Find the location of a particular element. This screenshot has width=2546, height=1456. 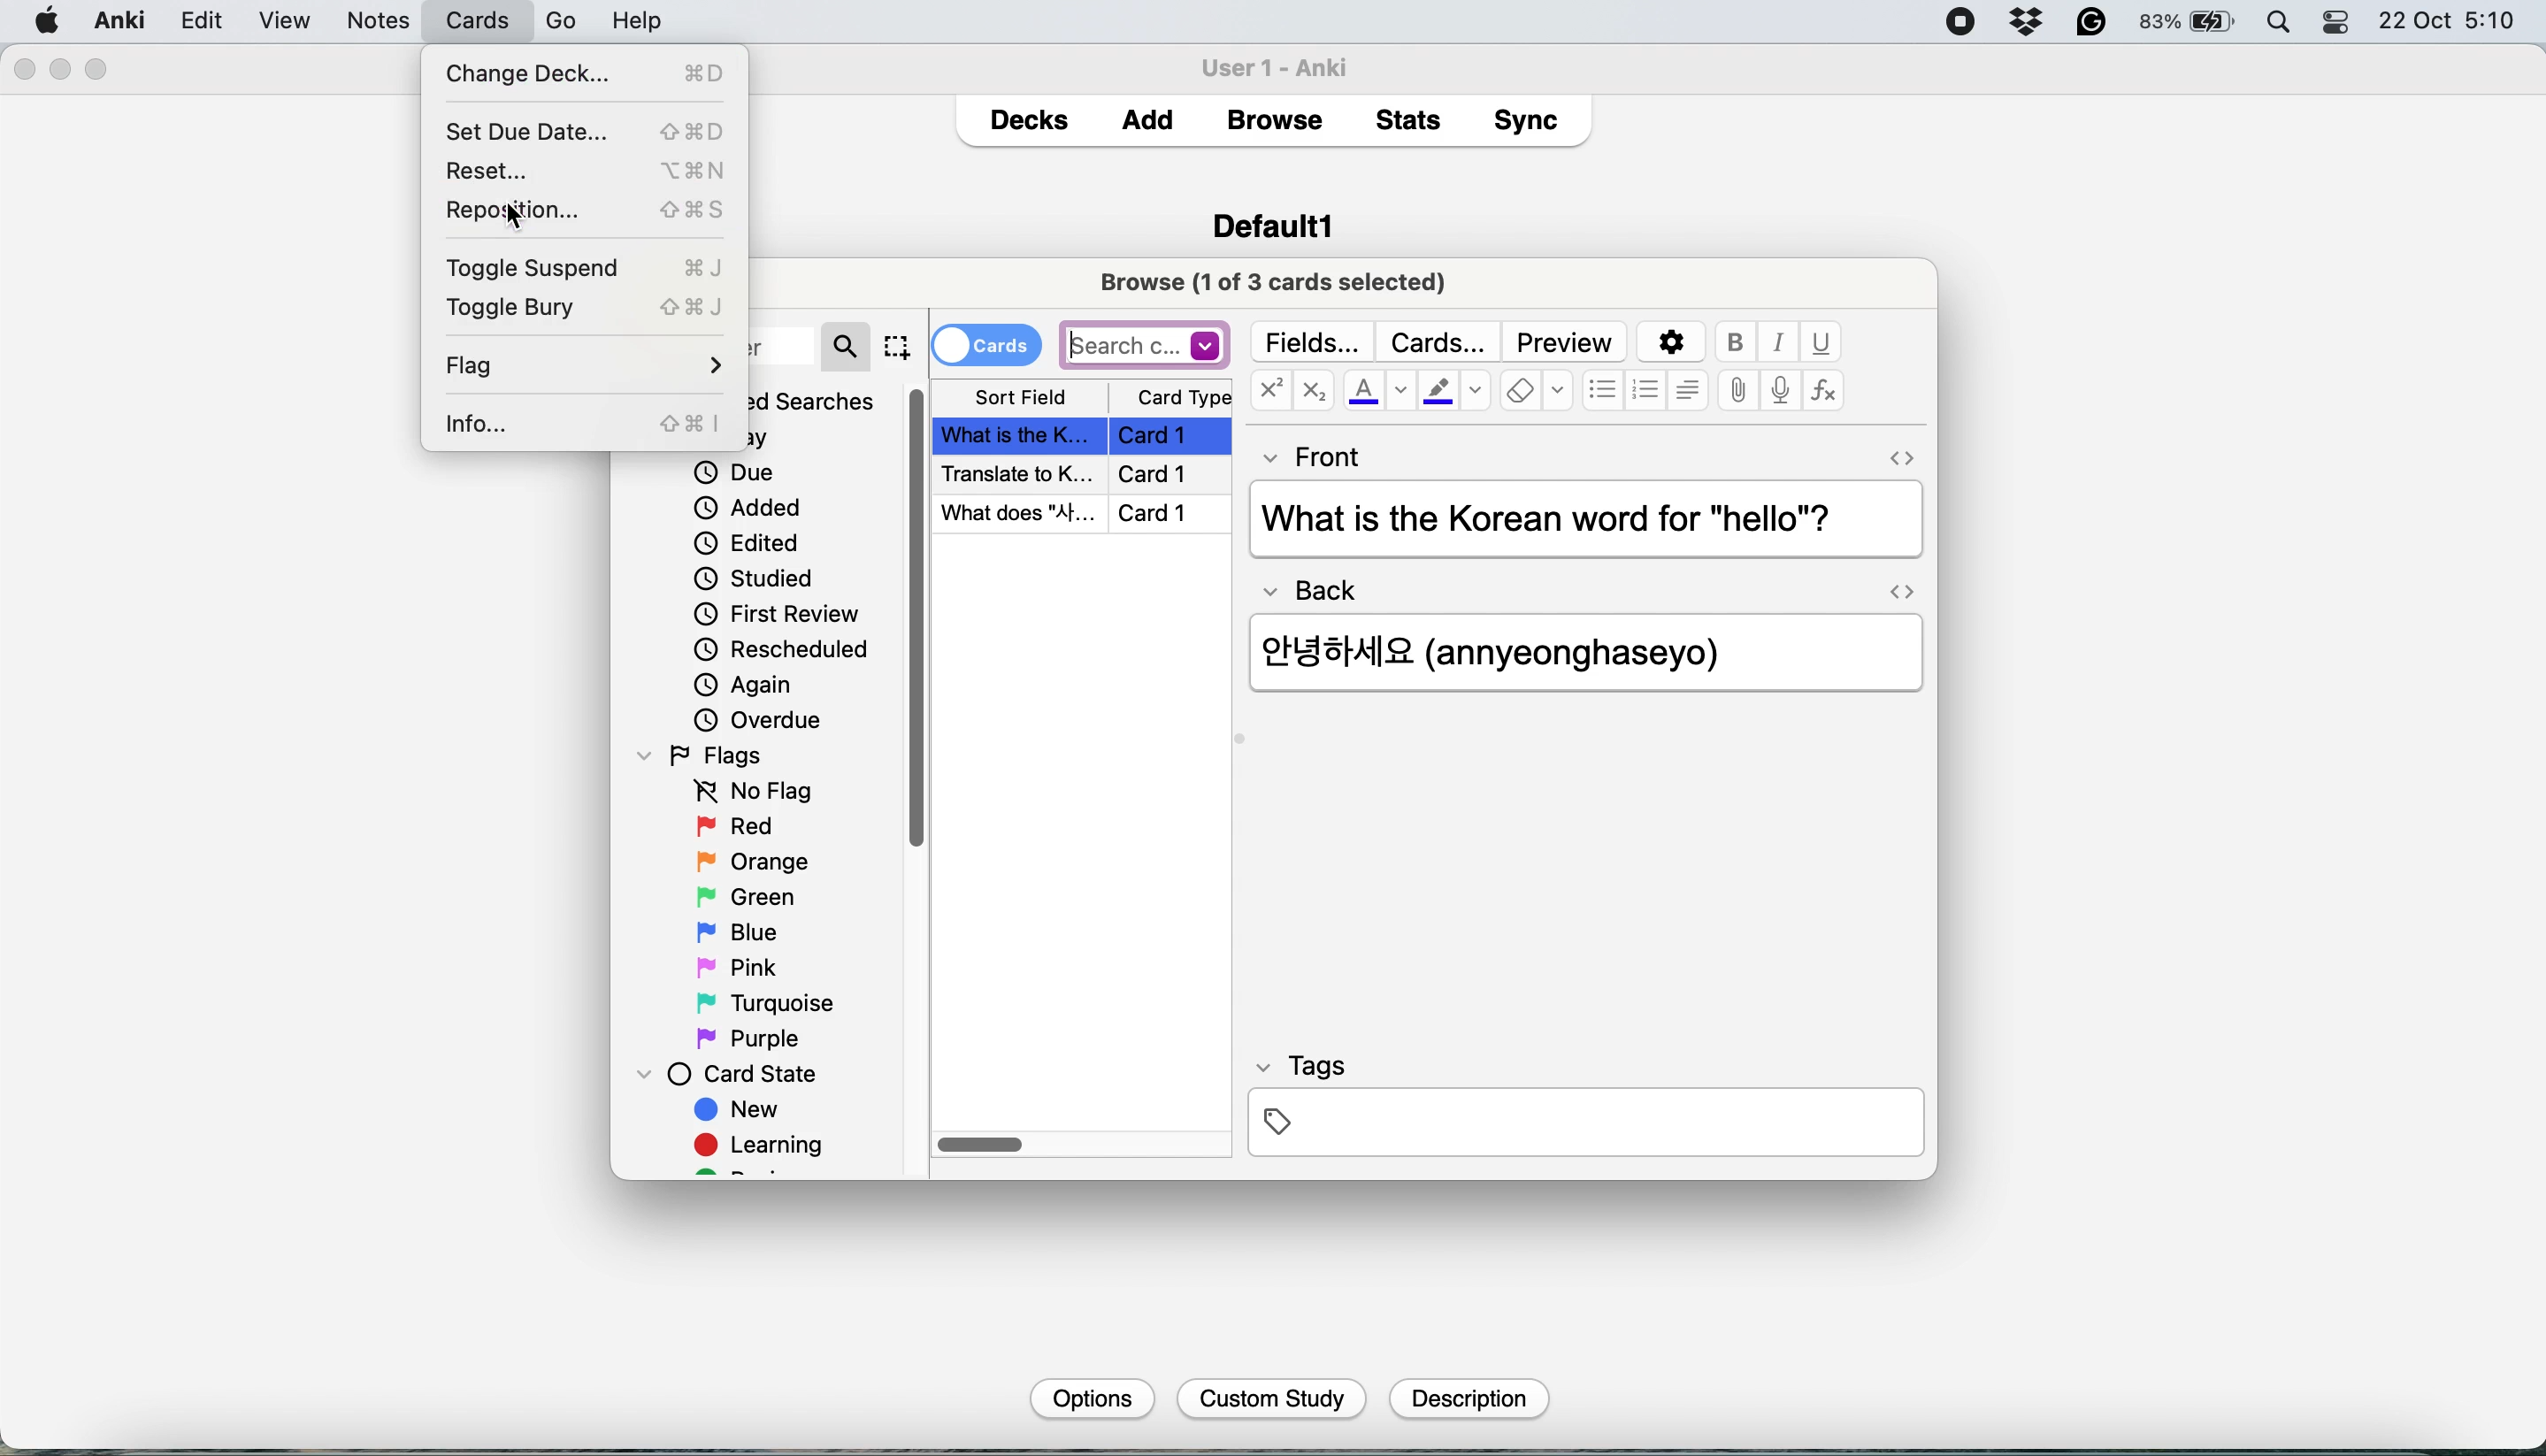

first review is located at coordinates (777, 617).